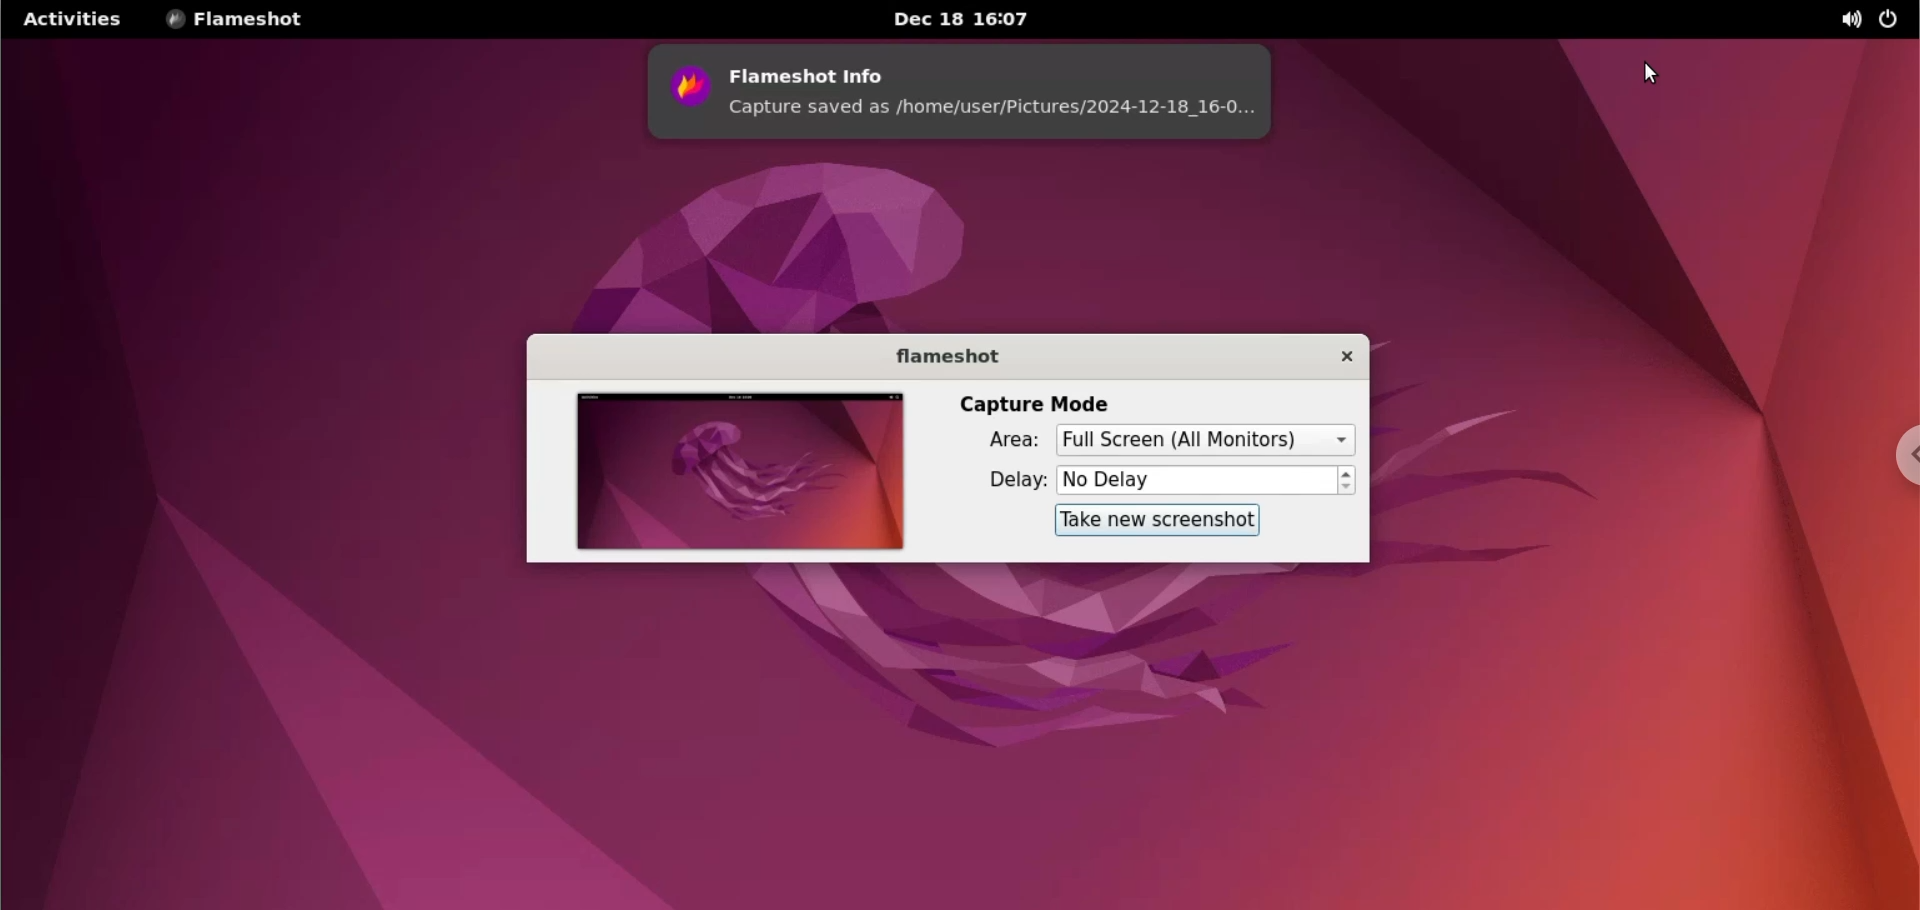 The height and width of the screenshot is (910, 1920). I want to click on Activities, so click(69, 19).